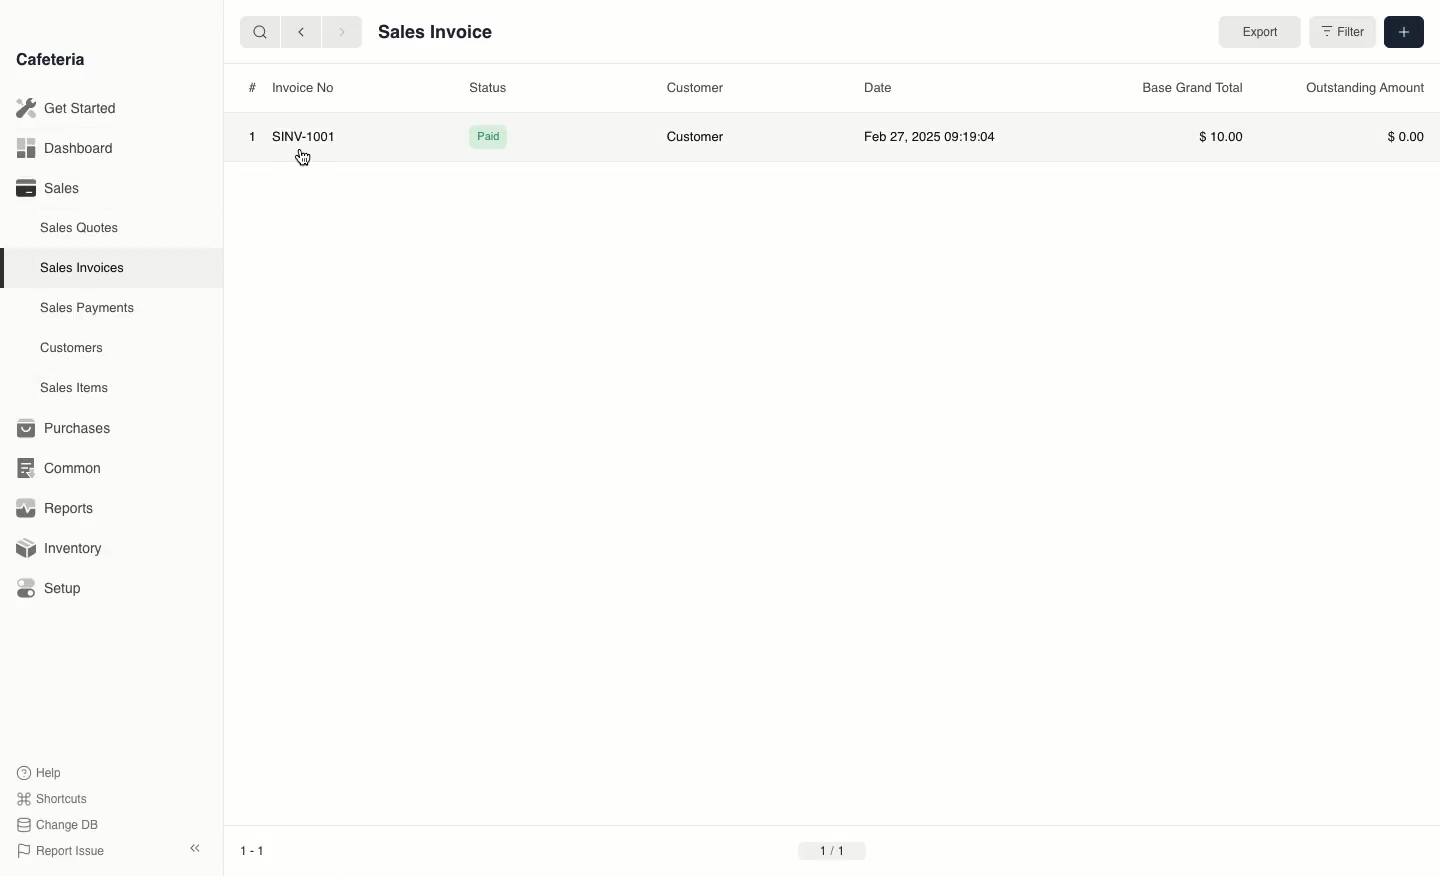 This screenshot has width=1440, height=876. I want to click on Customer, so click(696, 88).